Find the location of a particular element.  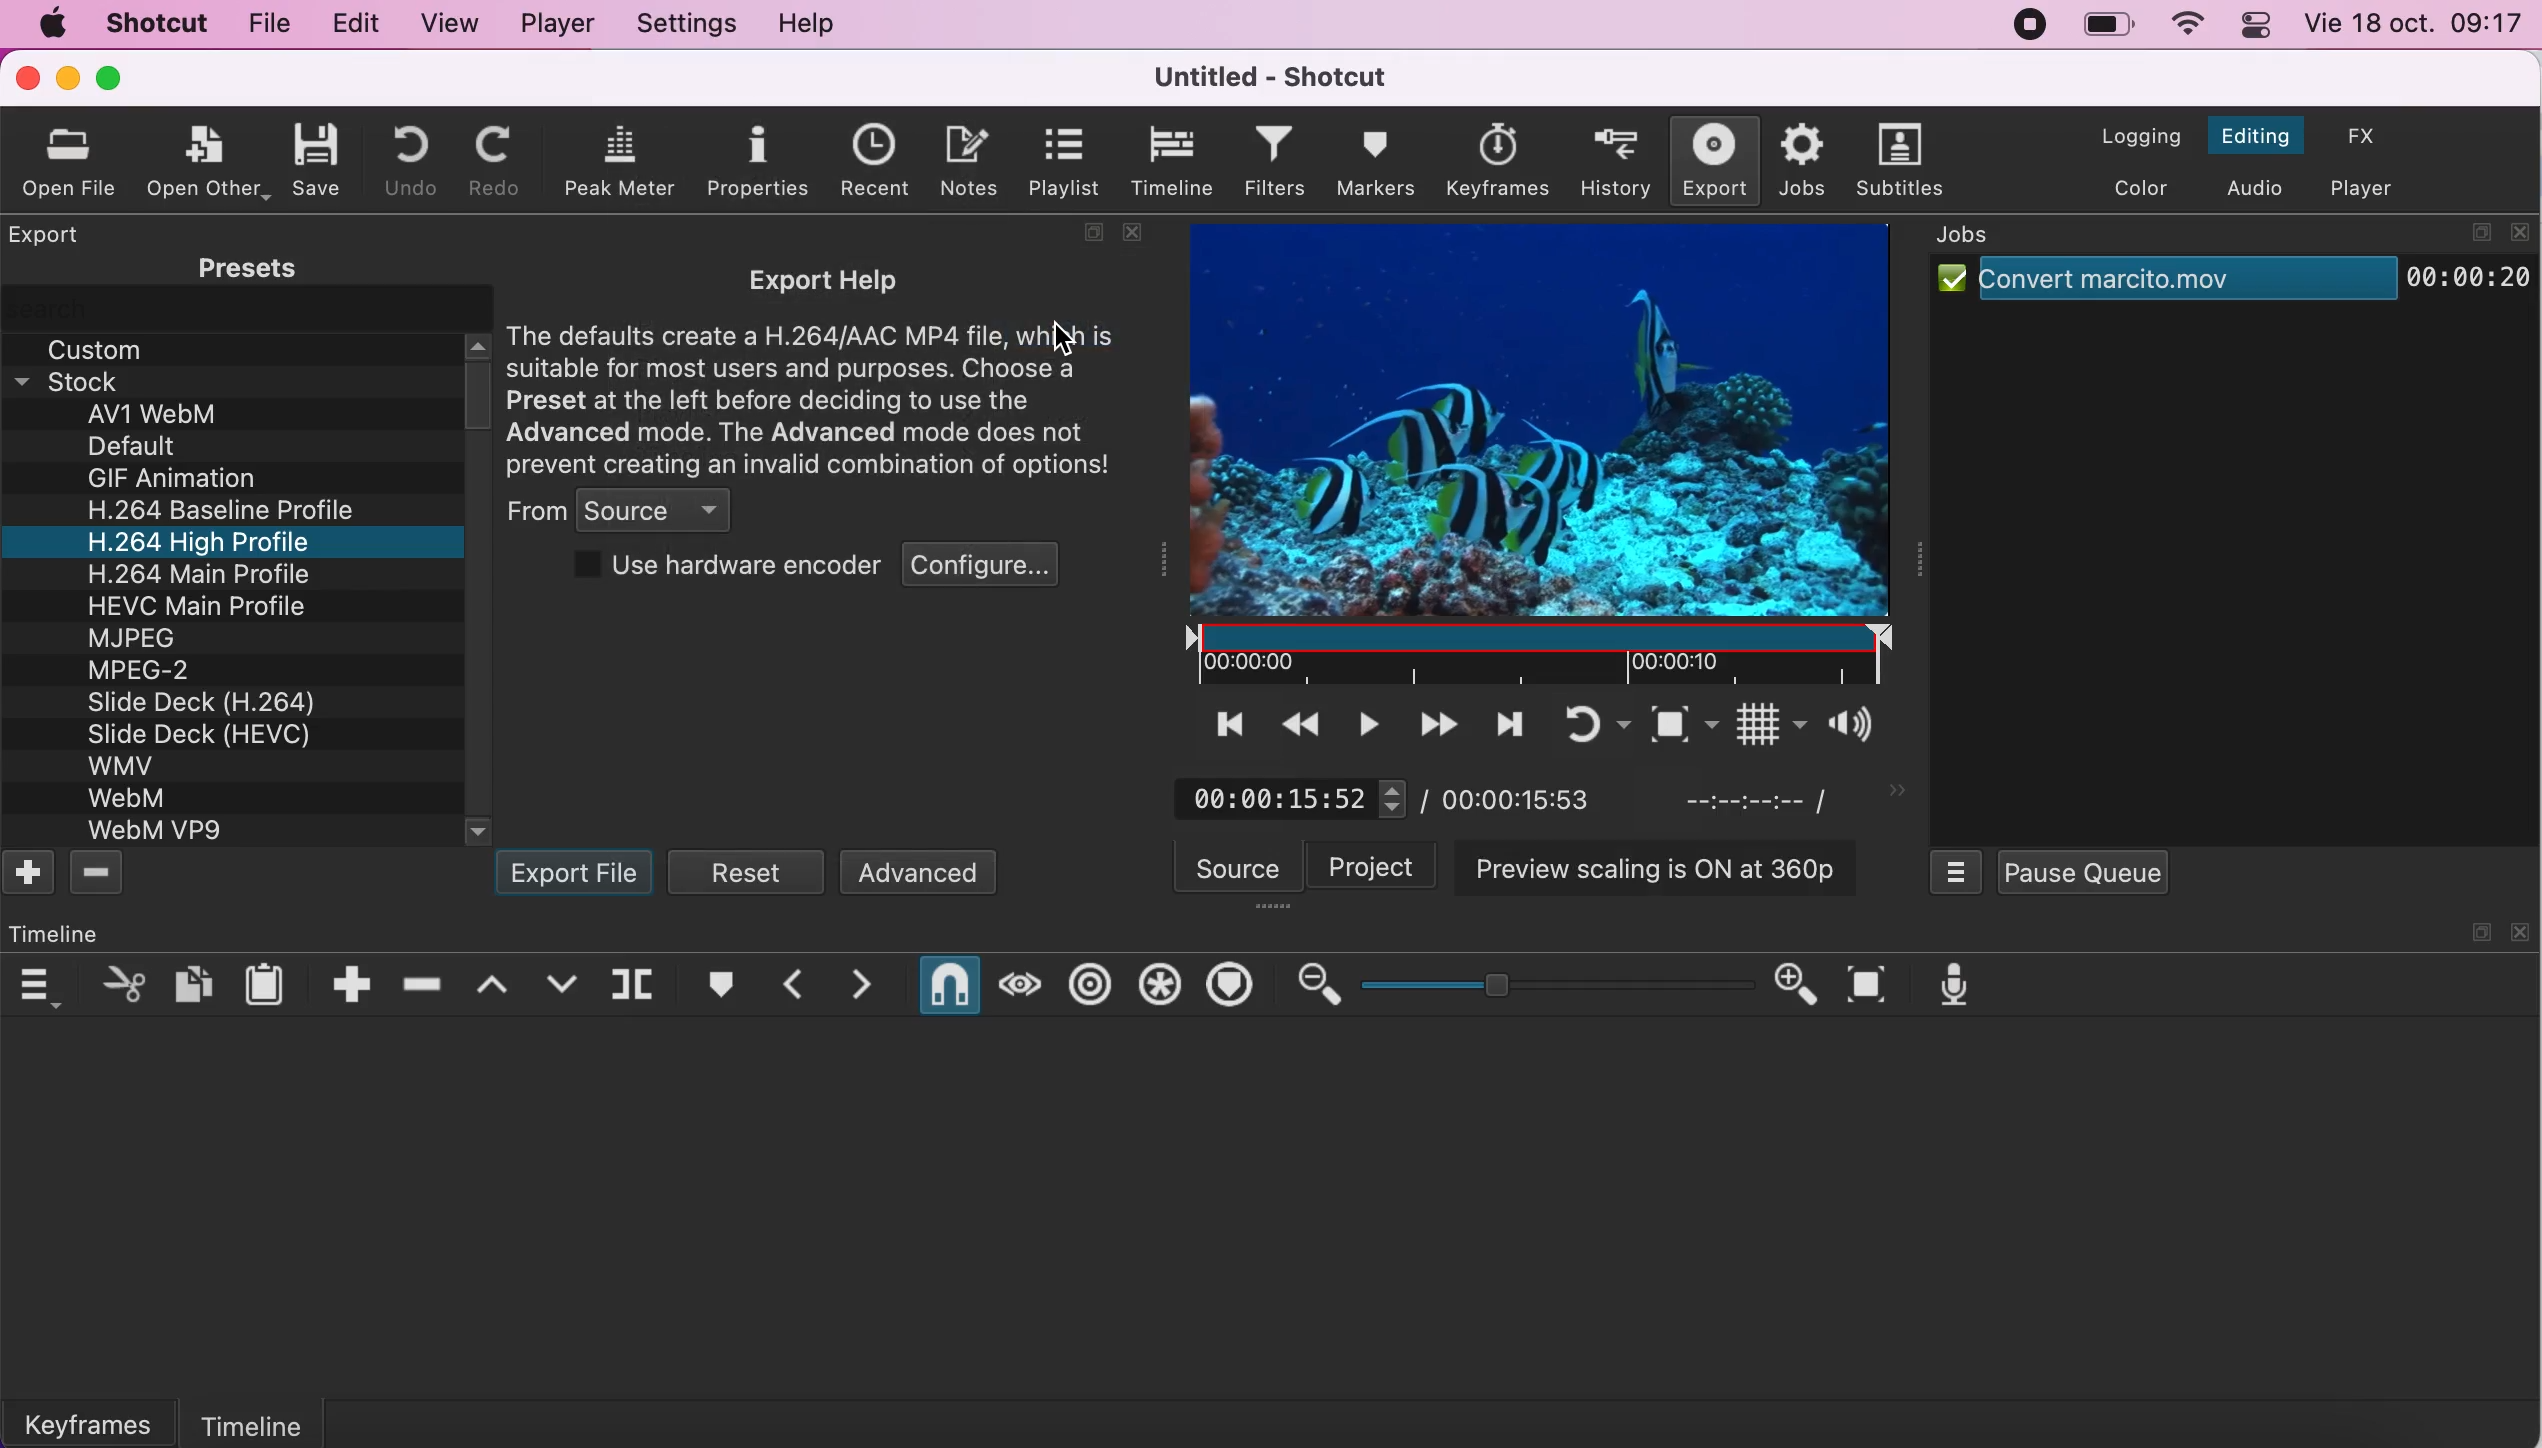

switch to the player only layout is located at coordinates (2364, 190).